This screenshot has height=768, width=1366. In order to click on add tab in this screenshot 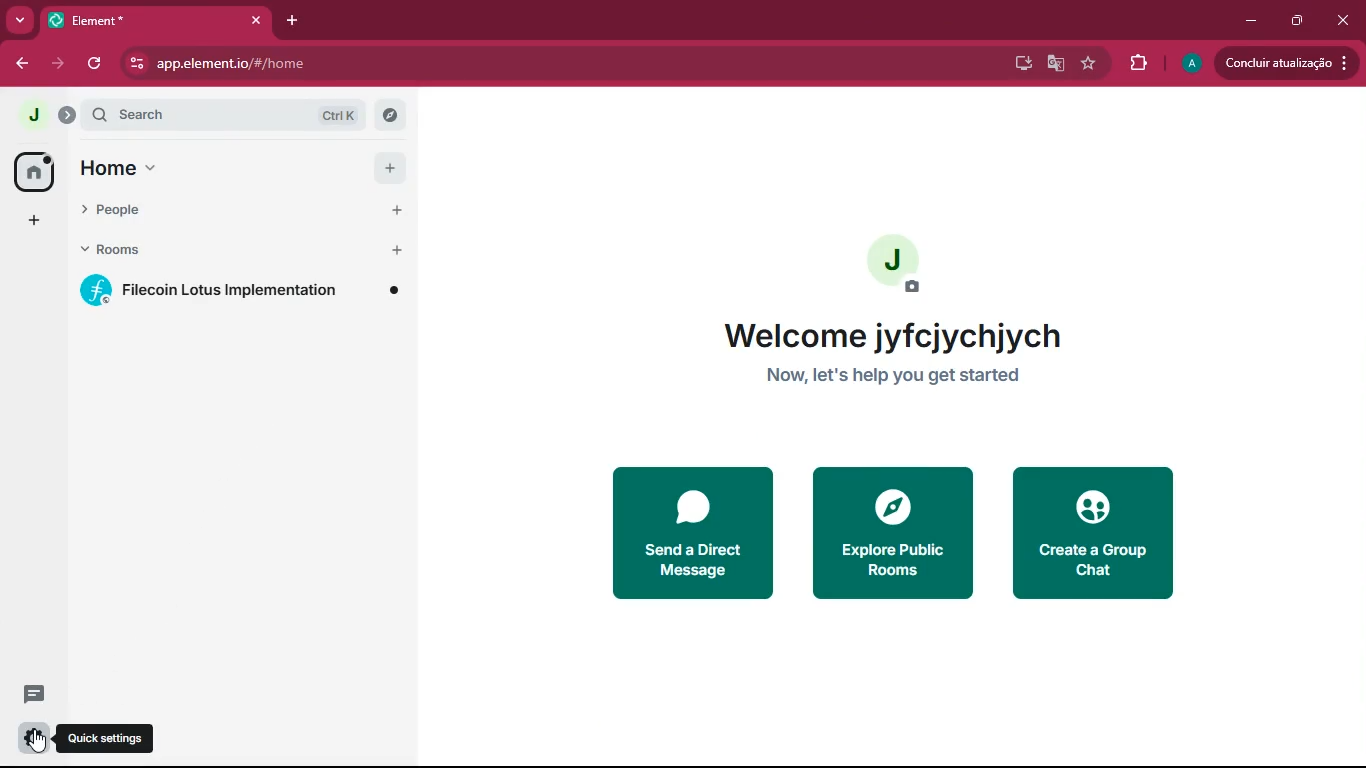, I will do `click(294, 20)`.